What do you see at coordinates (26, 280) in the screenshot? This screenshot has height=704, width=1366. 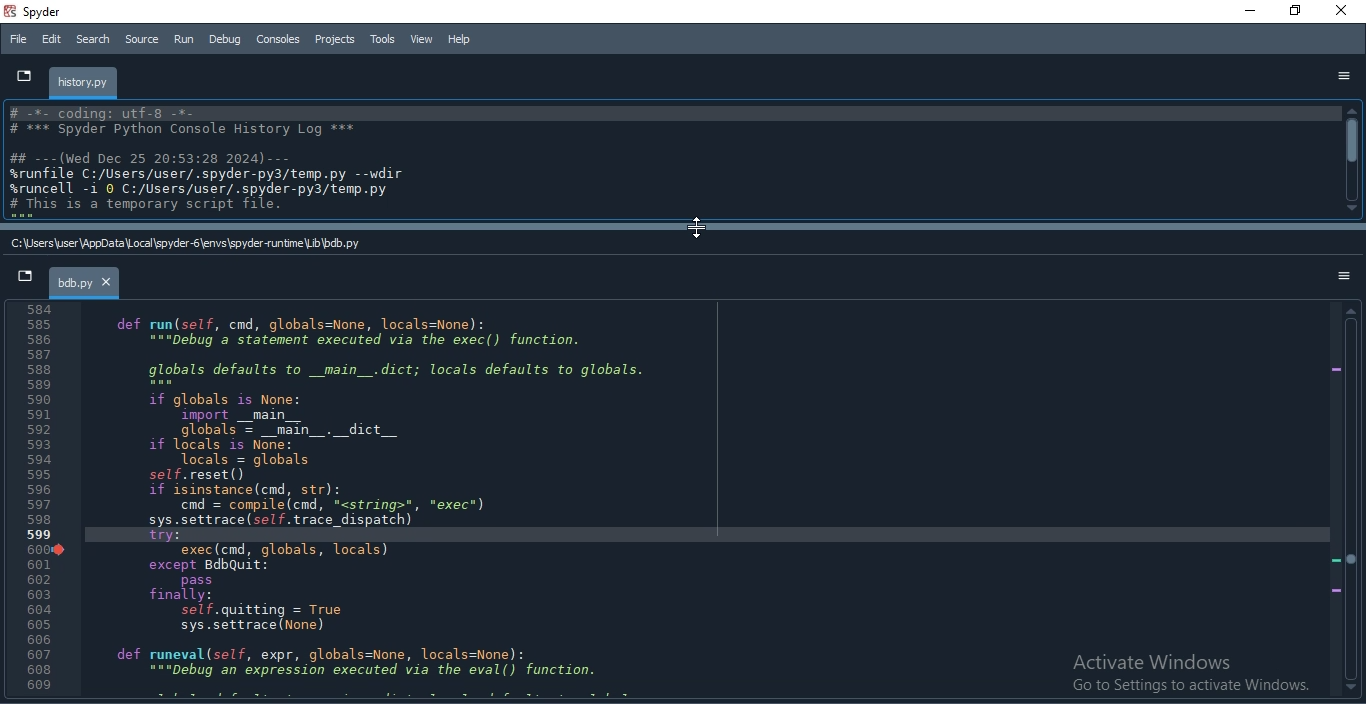 I see `dropdown` at bounding box center [26, 280].